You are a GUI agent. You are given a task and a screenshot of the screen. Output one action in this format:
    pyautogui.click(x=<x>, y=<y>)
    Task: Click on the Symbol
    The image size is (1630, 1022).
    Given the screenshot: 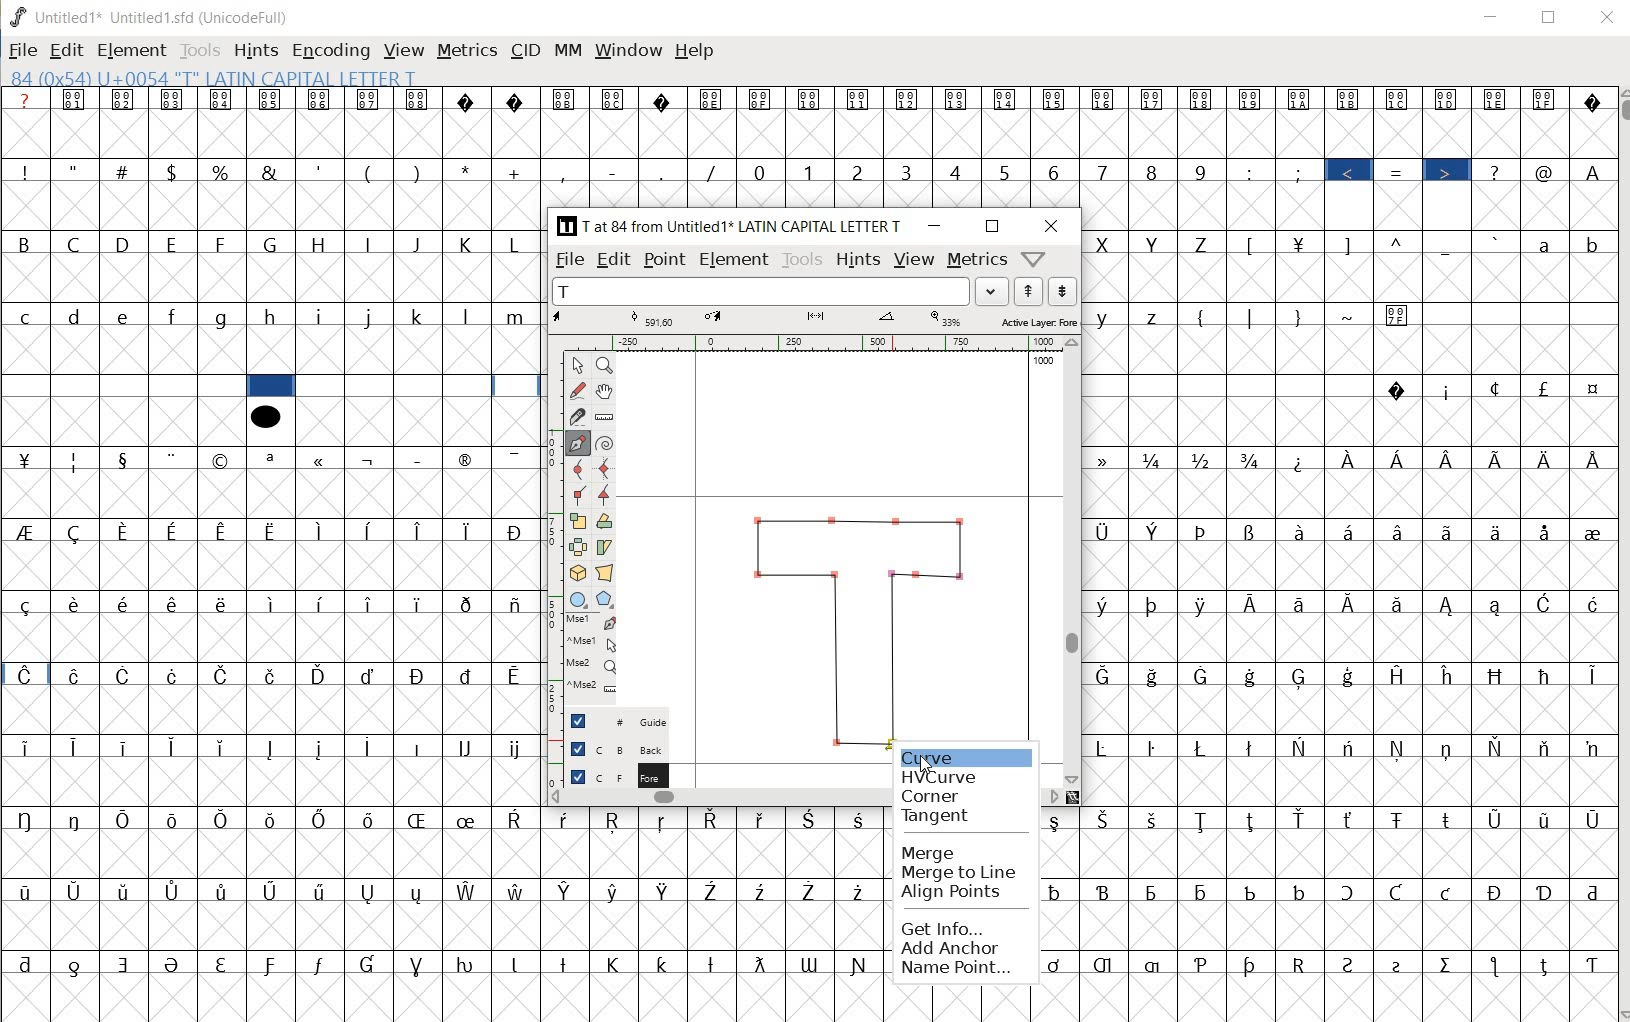 What is the action you would take?
    pyautogui.click(x=371, y=604)
    